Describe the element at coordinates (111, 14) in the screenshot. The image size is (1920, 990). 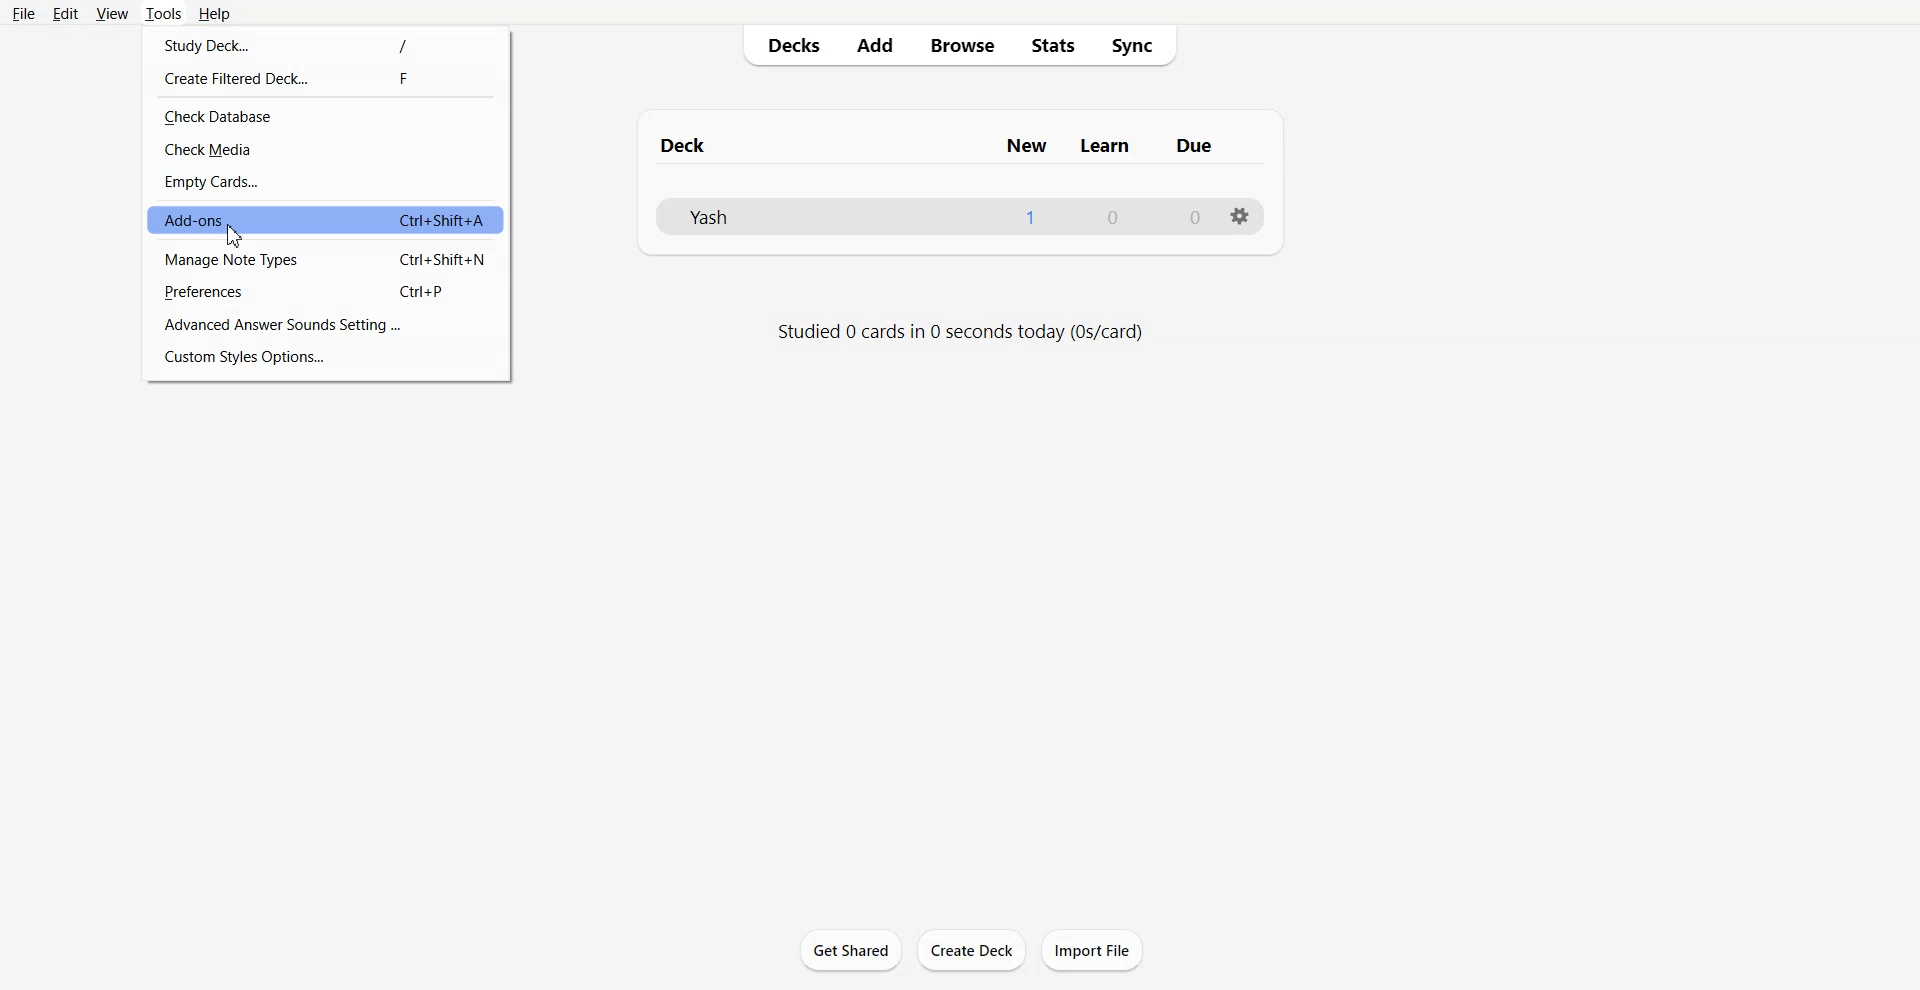
I see `View` at that location.